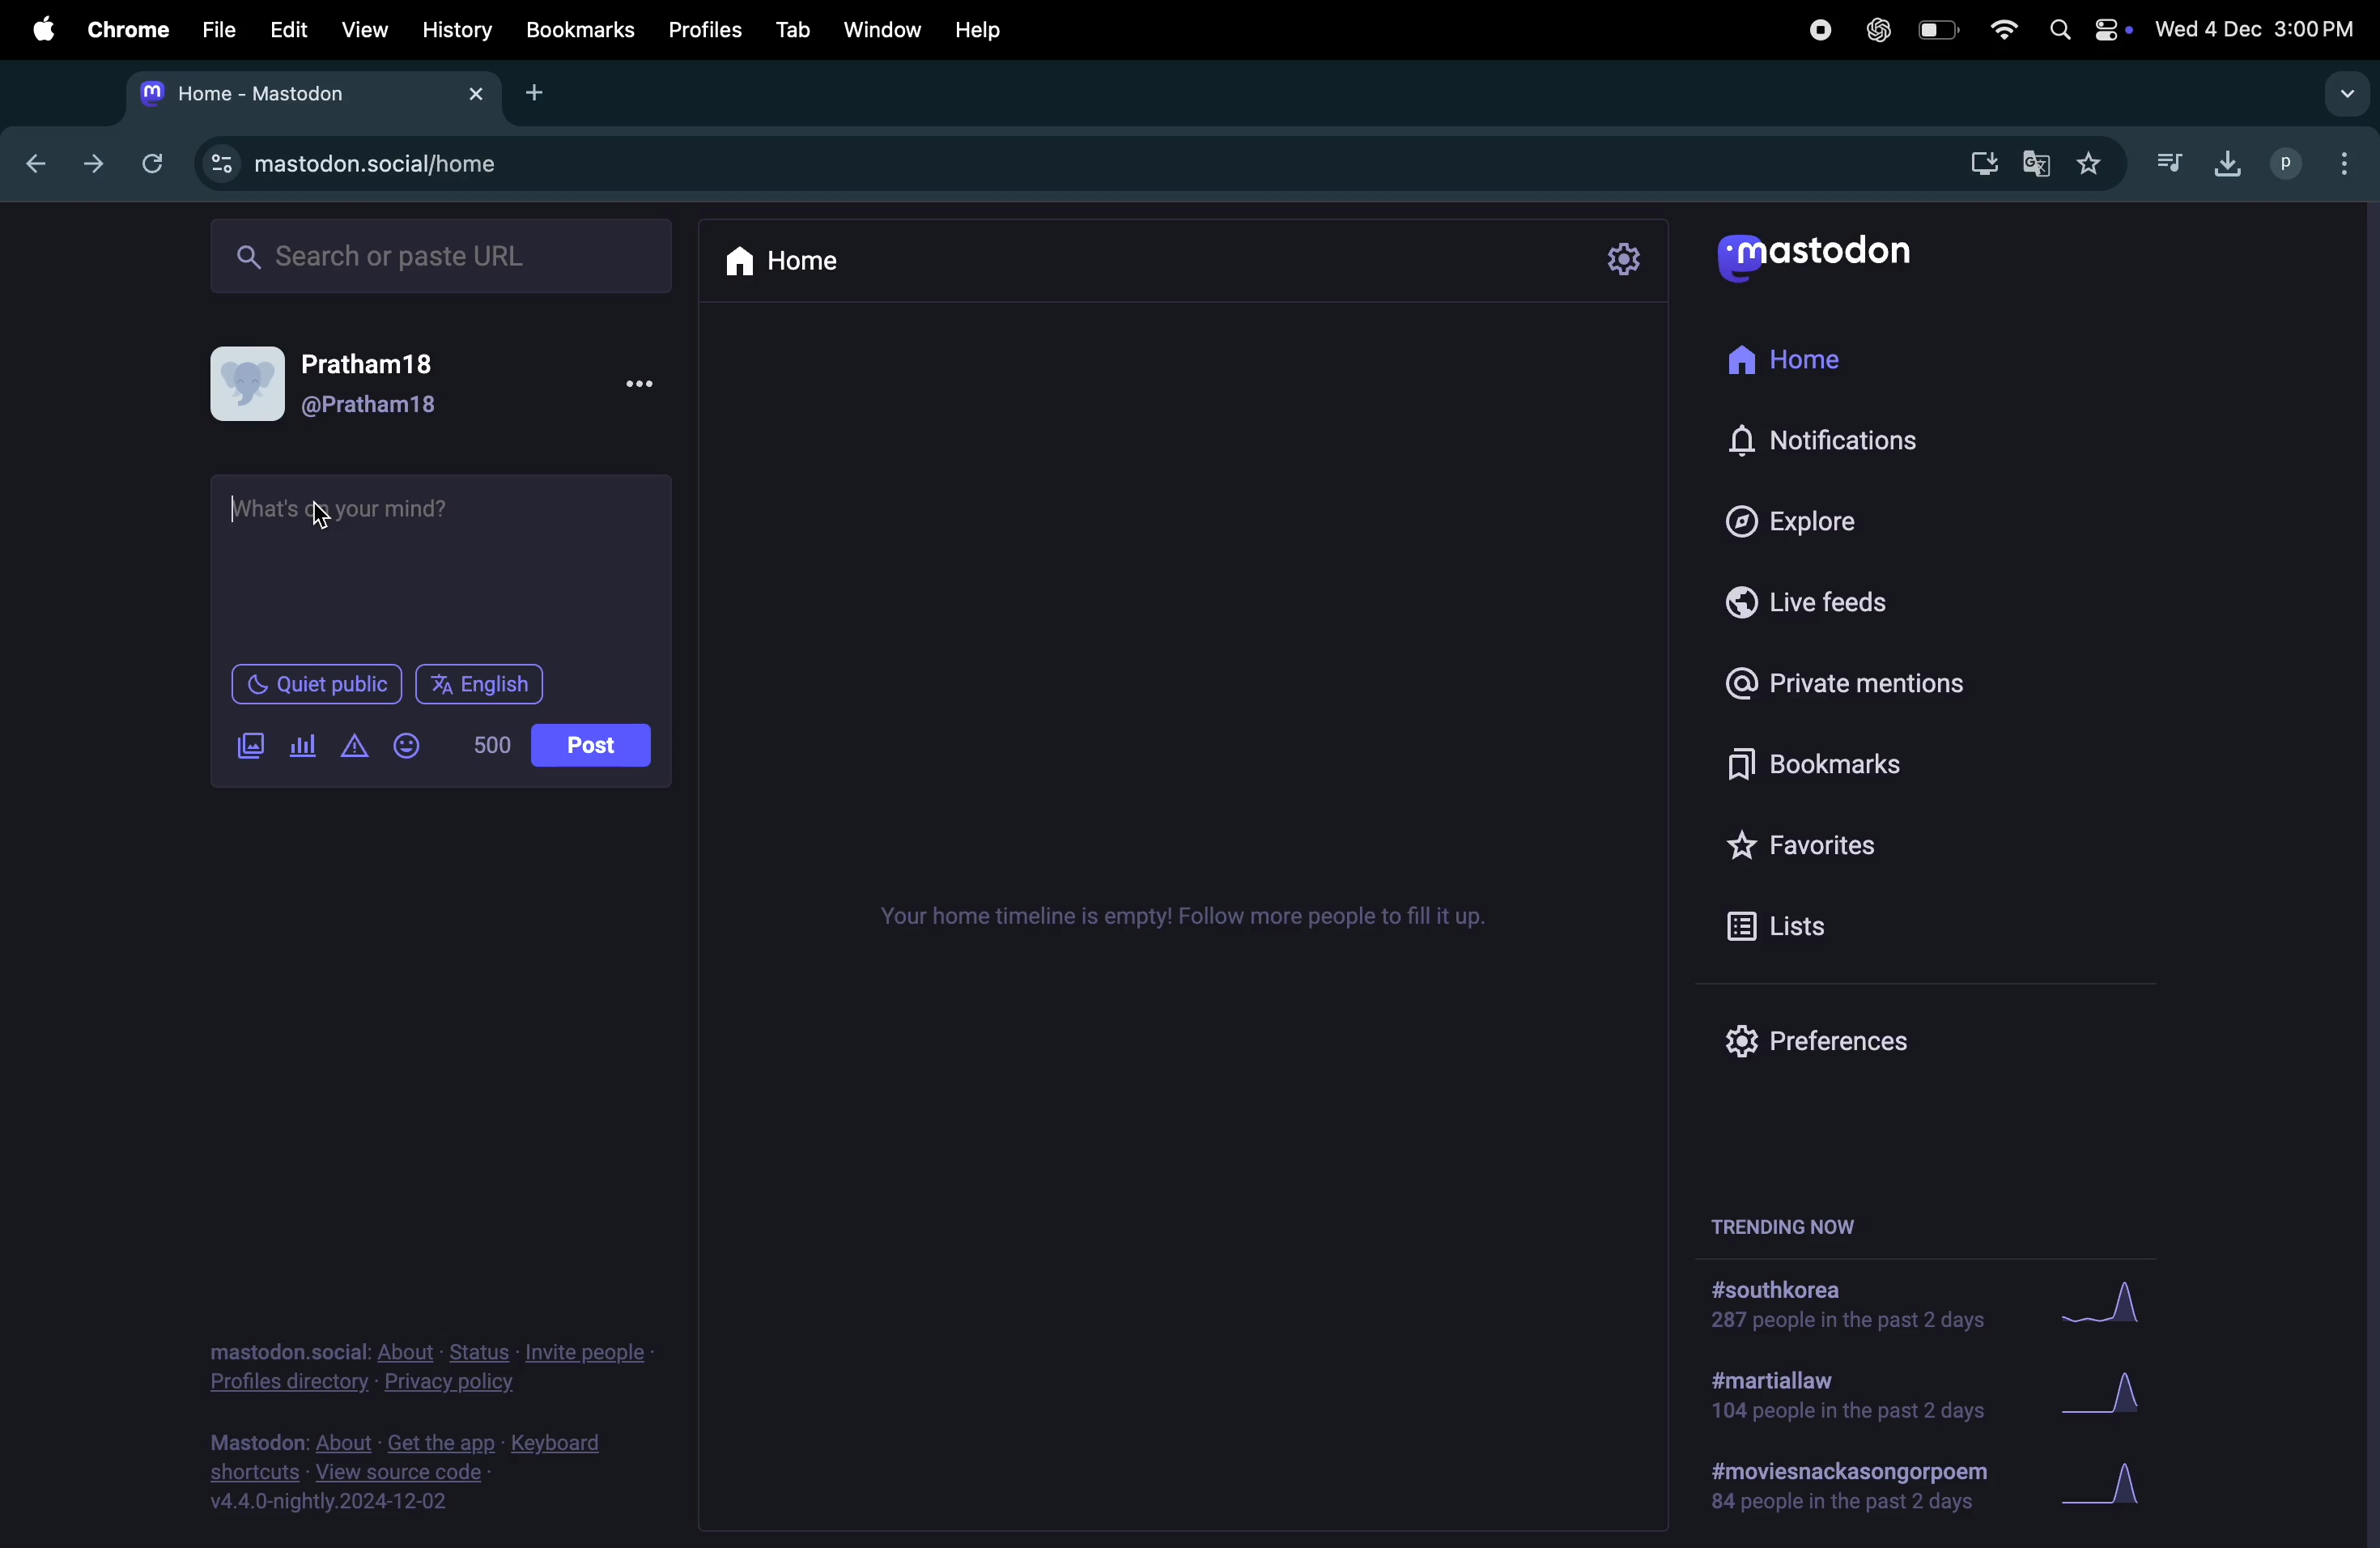 The width and height of the screenshot is (2380, 1548). I want to click on #marshallaw, so click(1848, 1397).